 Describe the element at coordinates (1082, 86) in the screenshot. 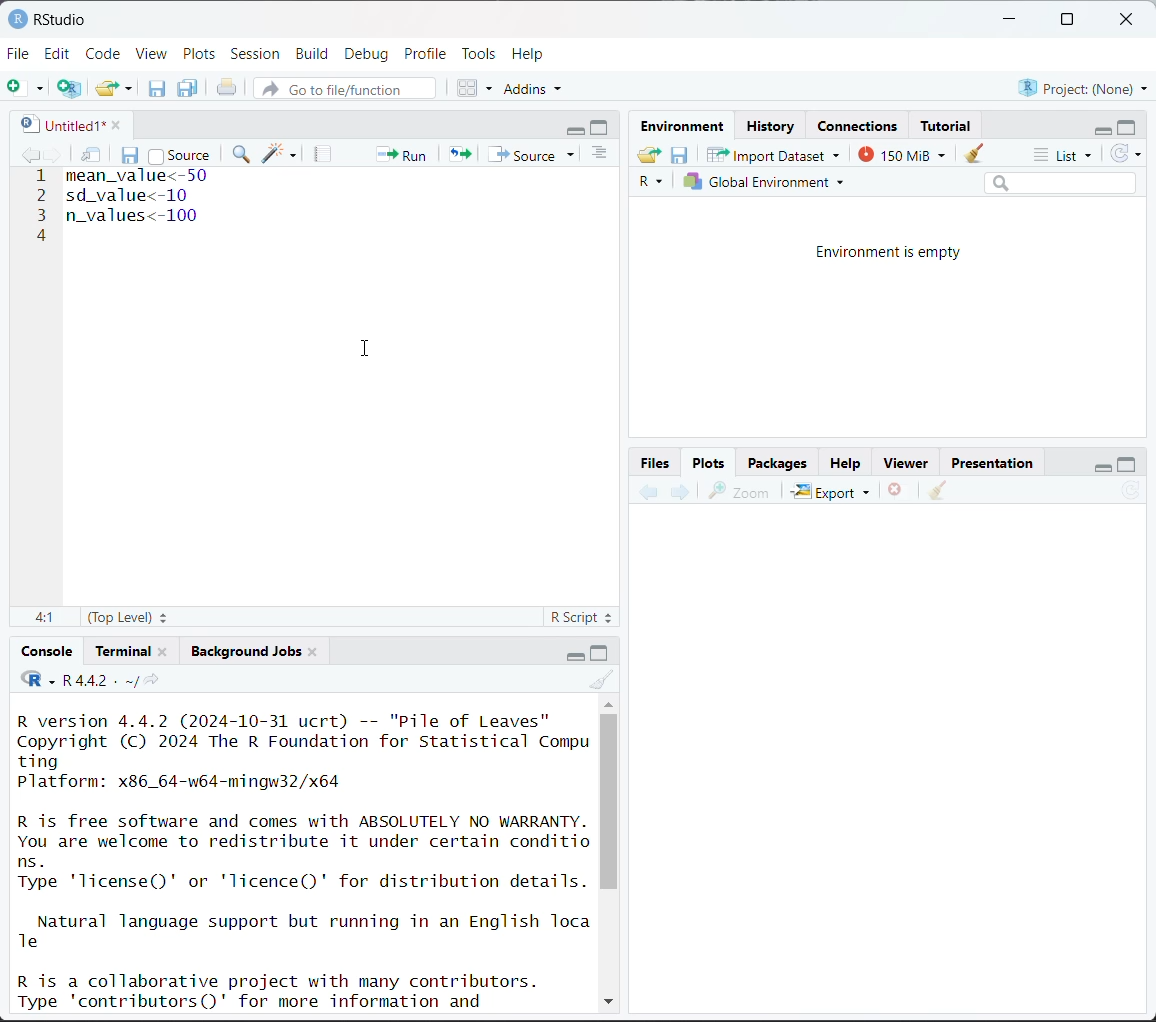

I see `Project:(None)` at that location.